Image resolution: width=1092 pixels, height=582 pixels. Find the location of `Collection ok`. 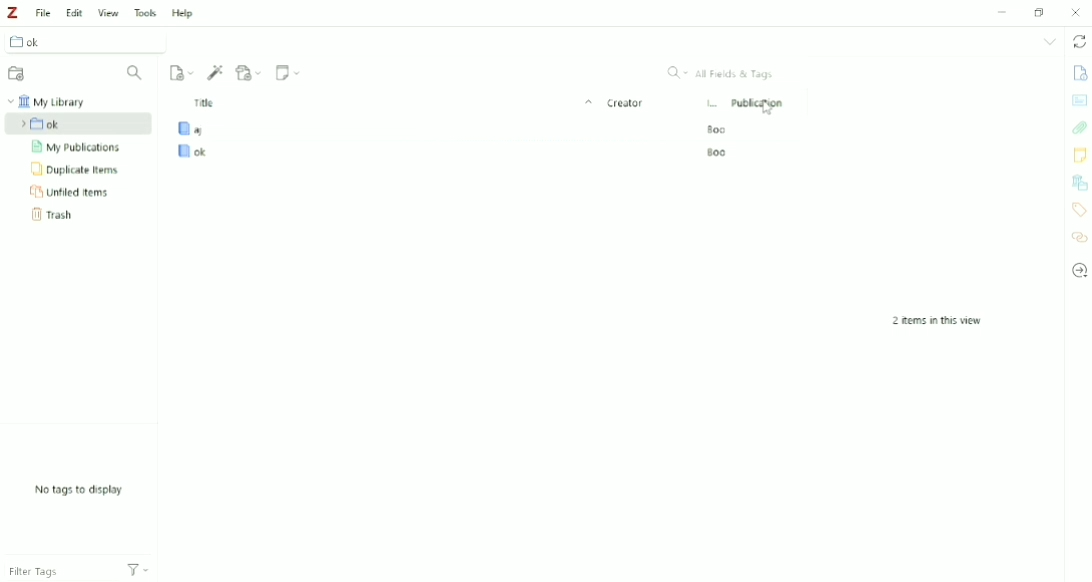

Collection ok is located at coordinates (92, 42).